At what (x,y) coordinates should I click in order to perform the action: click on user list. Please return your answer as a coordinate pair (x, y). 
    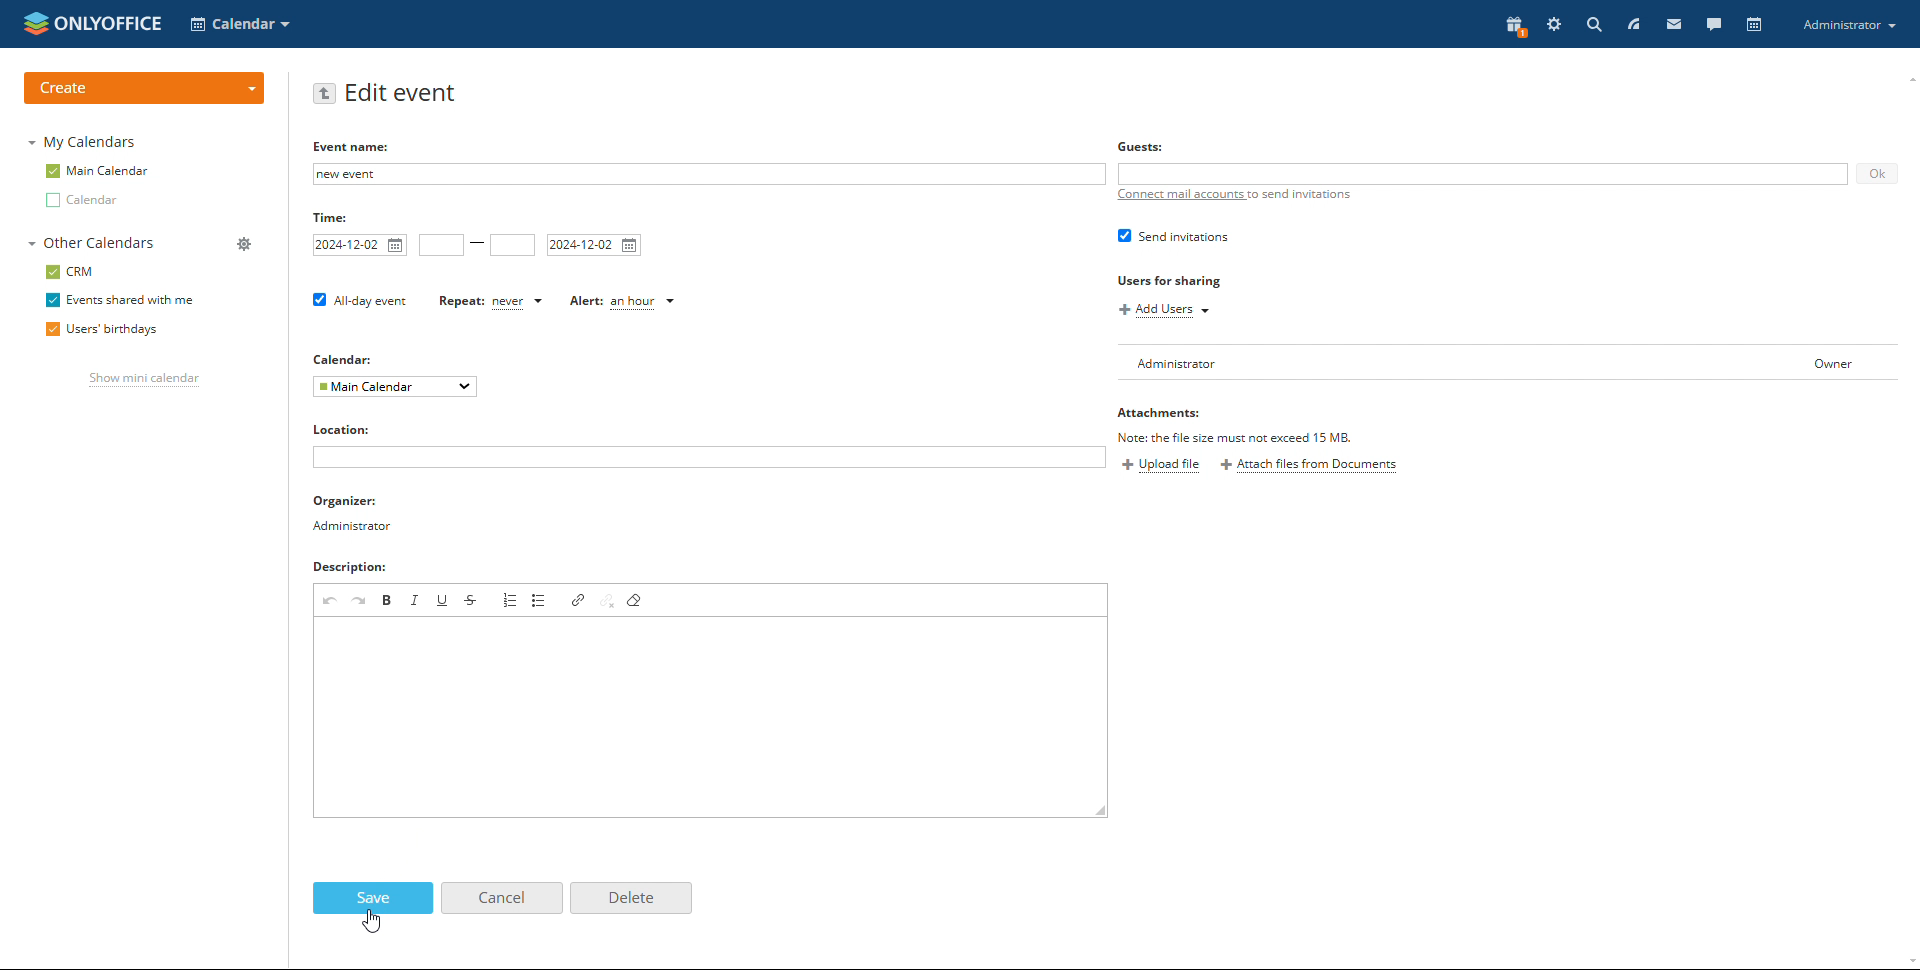
    Looking at the image, I should click on (1512, 362).